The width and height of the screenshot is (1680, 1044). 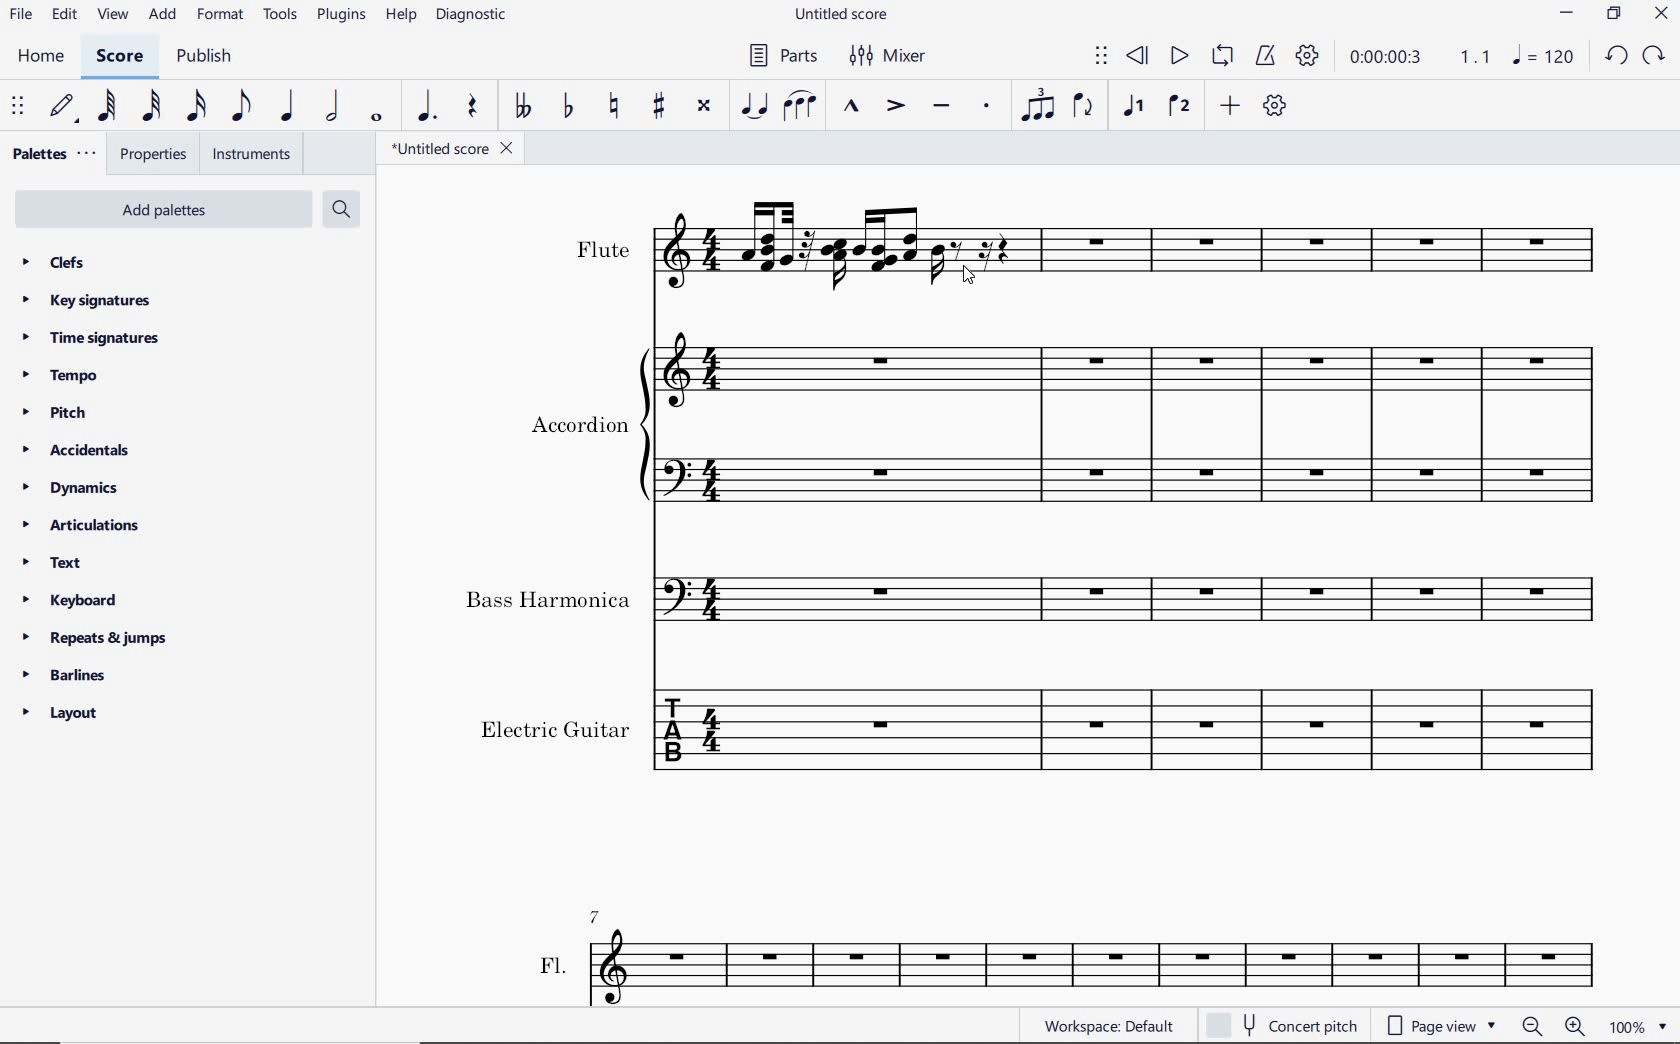 I want to click on keyboard, so click(x=73, y=600).